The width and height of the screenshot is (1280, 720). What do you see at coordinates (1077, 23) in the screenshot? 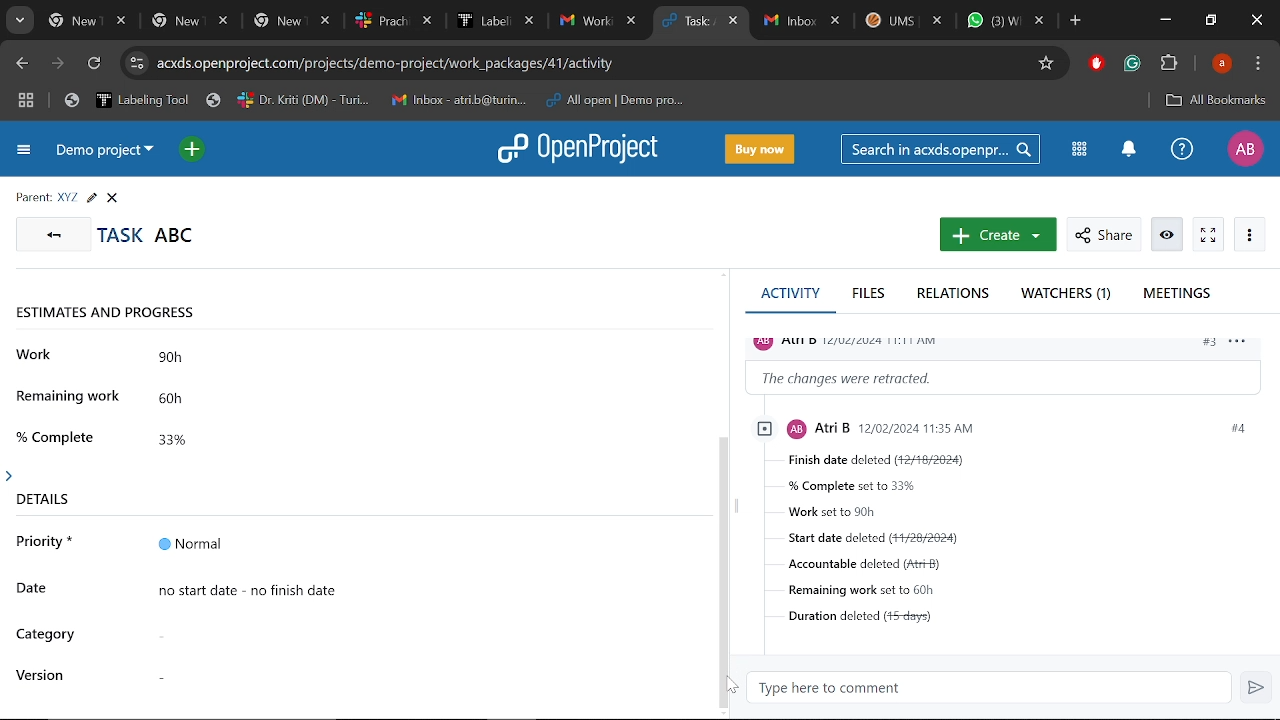
I see `Add new tab` at bounding box center [1077, 23].